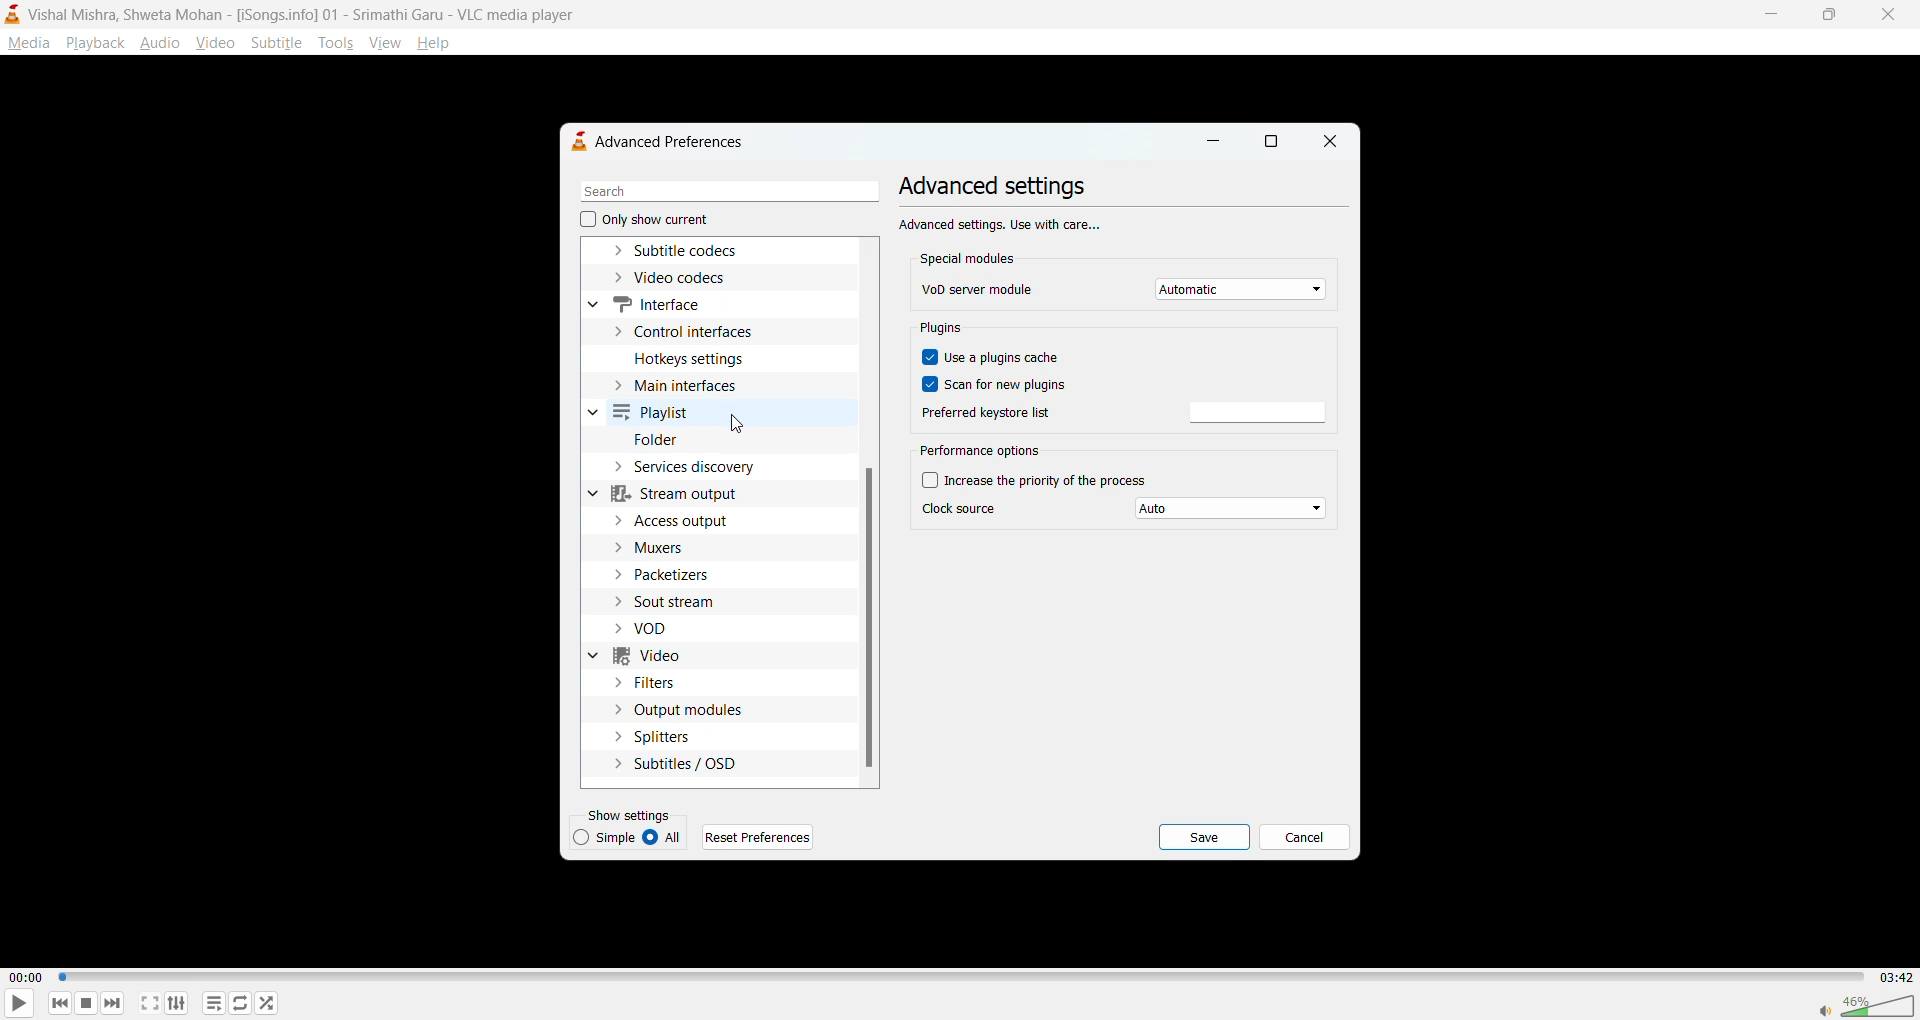 This screenshot has width=1920, height=1020. I want to click on performance options, so click(983, 452).